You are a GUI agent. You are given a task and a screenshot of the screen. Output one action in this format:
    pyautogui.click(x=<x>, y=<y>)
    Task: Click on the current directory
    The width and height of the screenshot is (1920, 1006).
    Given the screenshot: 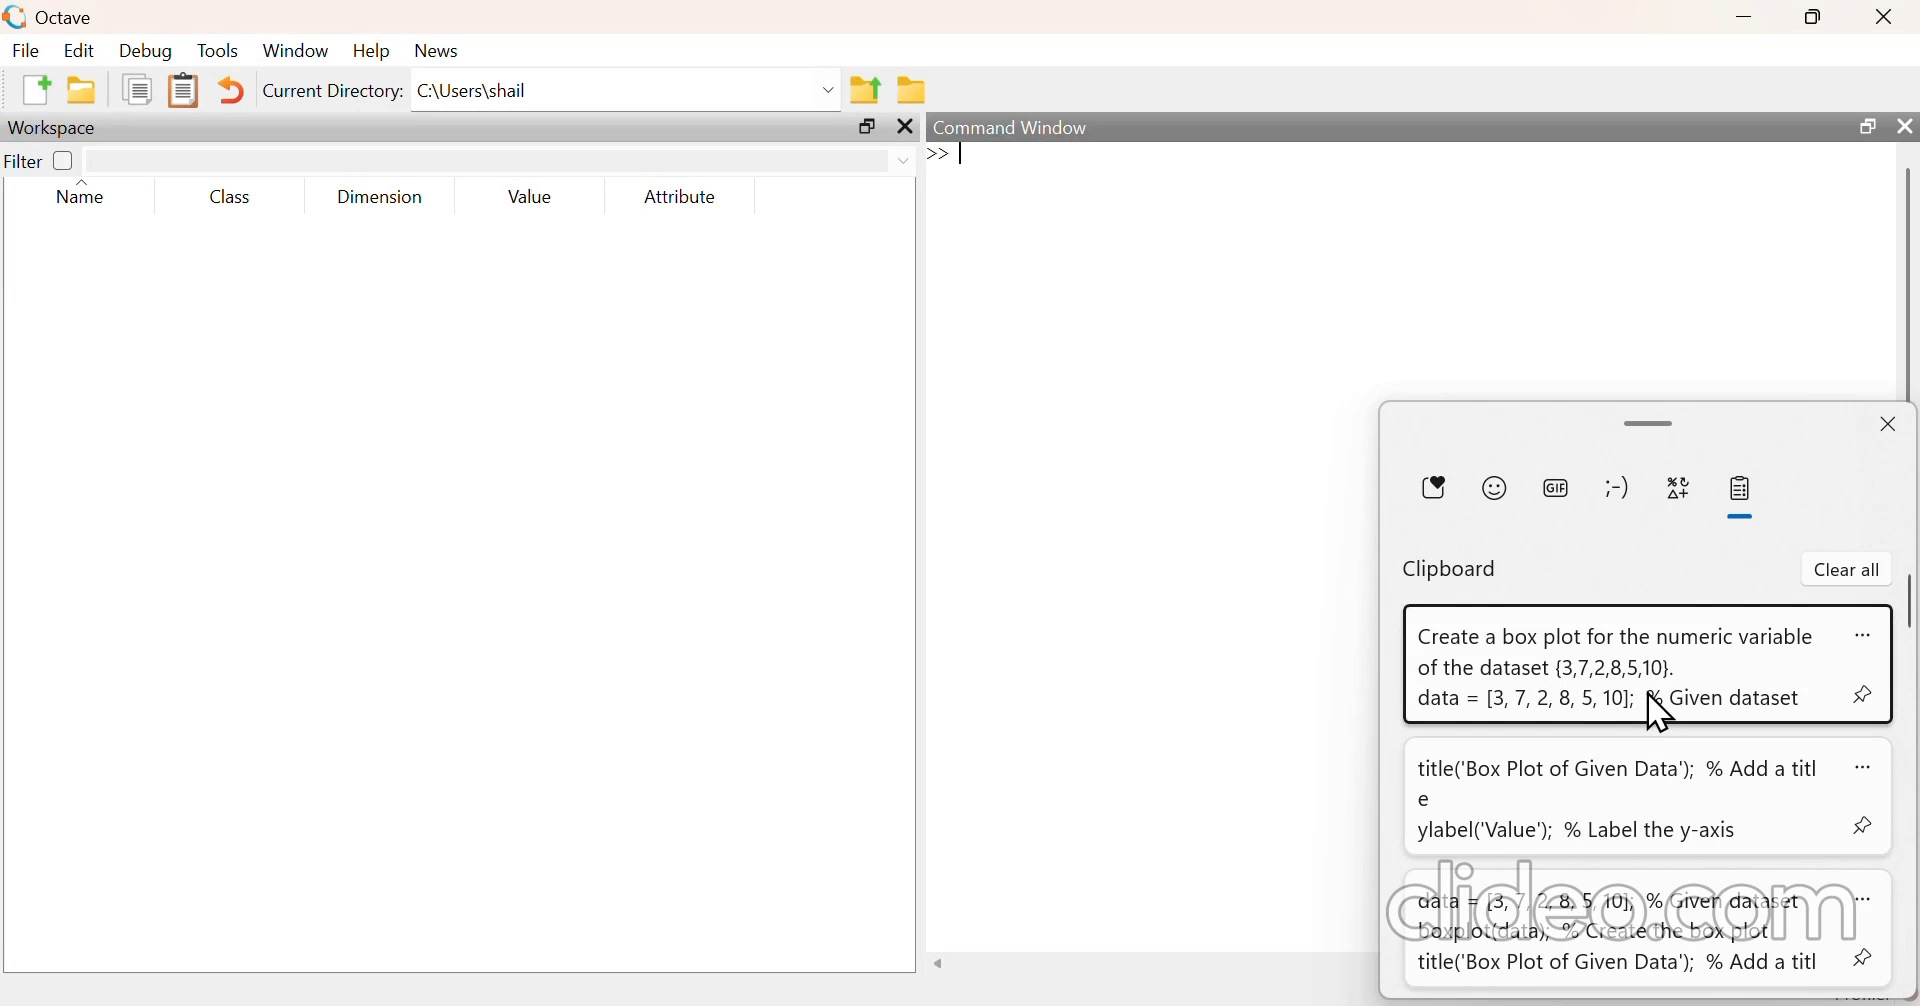 What is the action you would take?
    pyautogui.click(x=334, y=91)
    